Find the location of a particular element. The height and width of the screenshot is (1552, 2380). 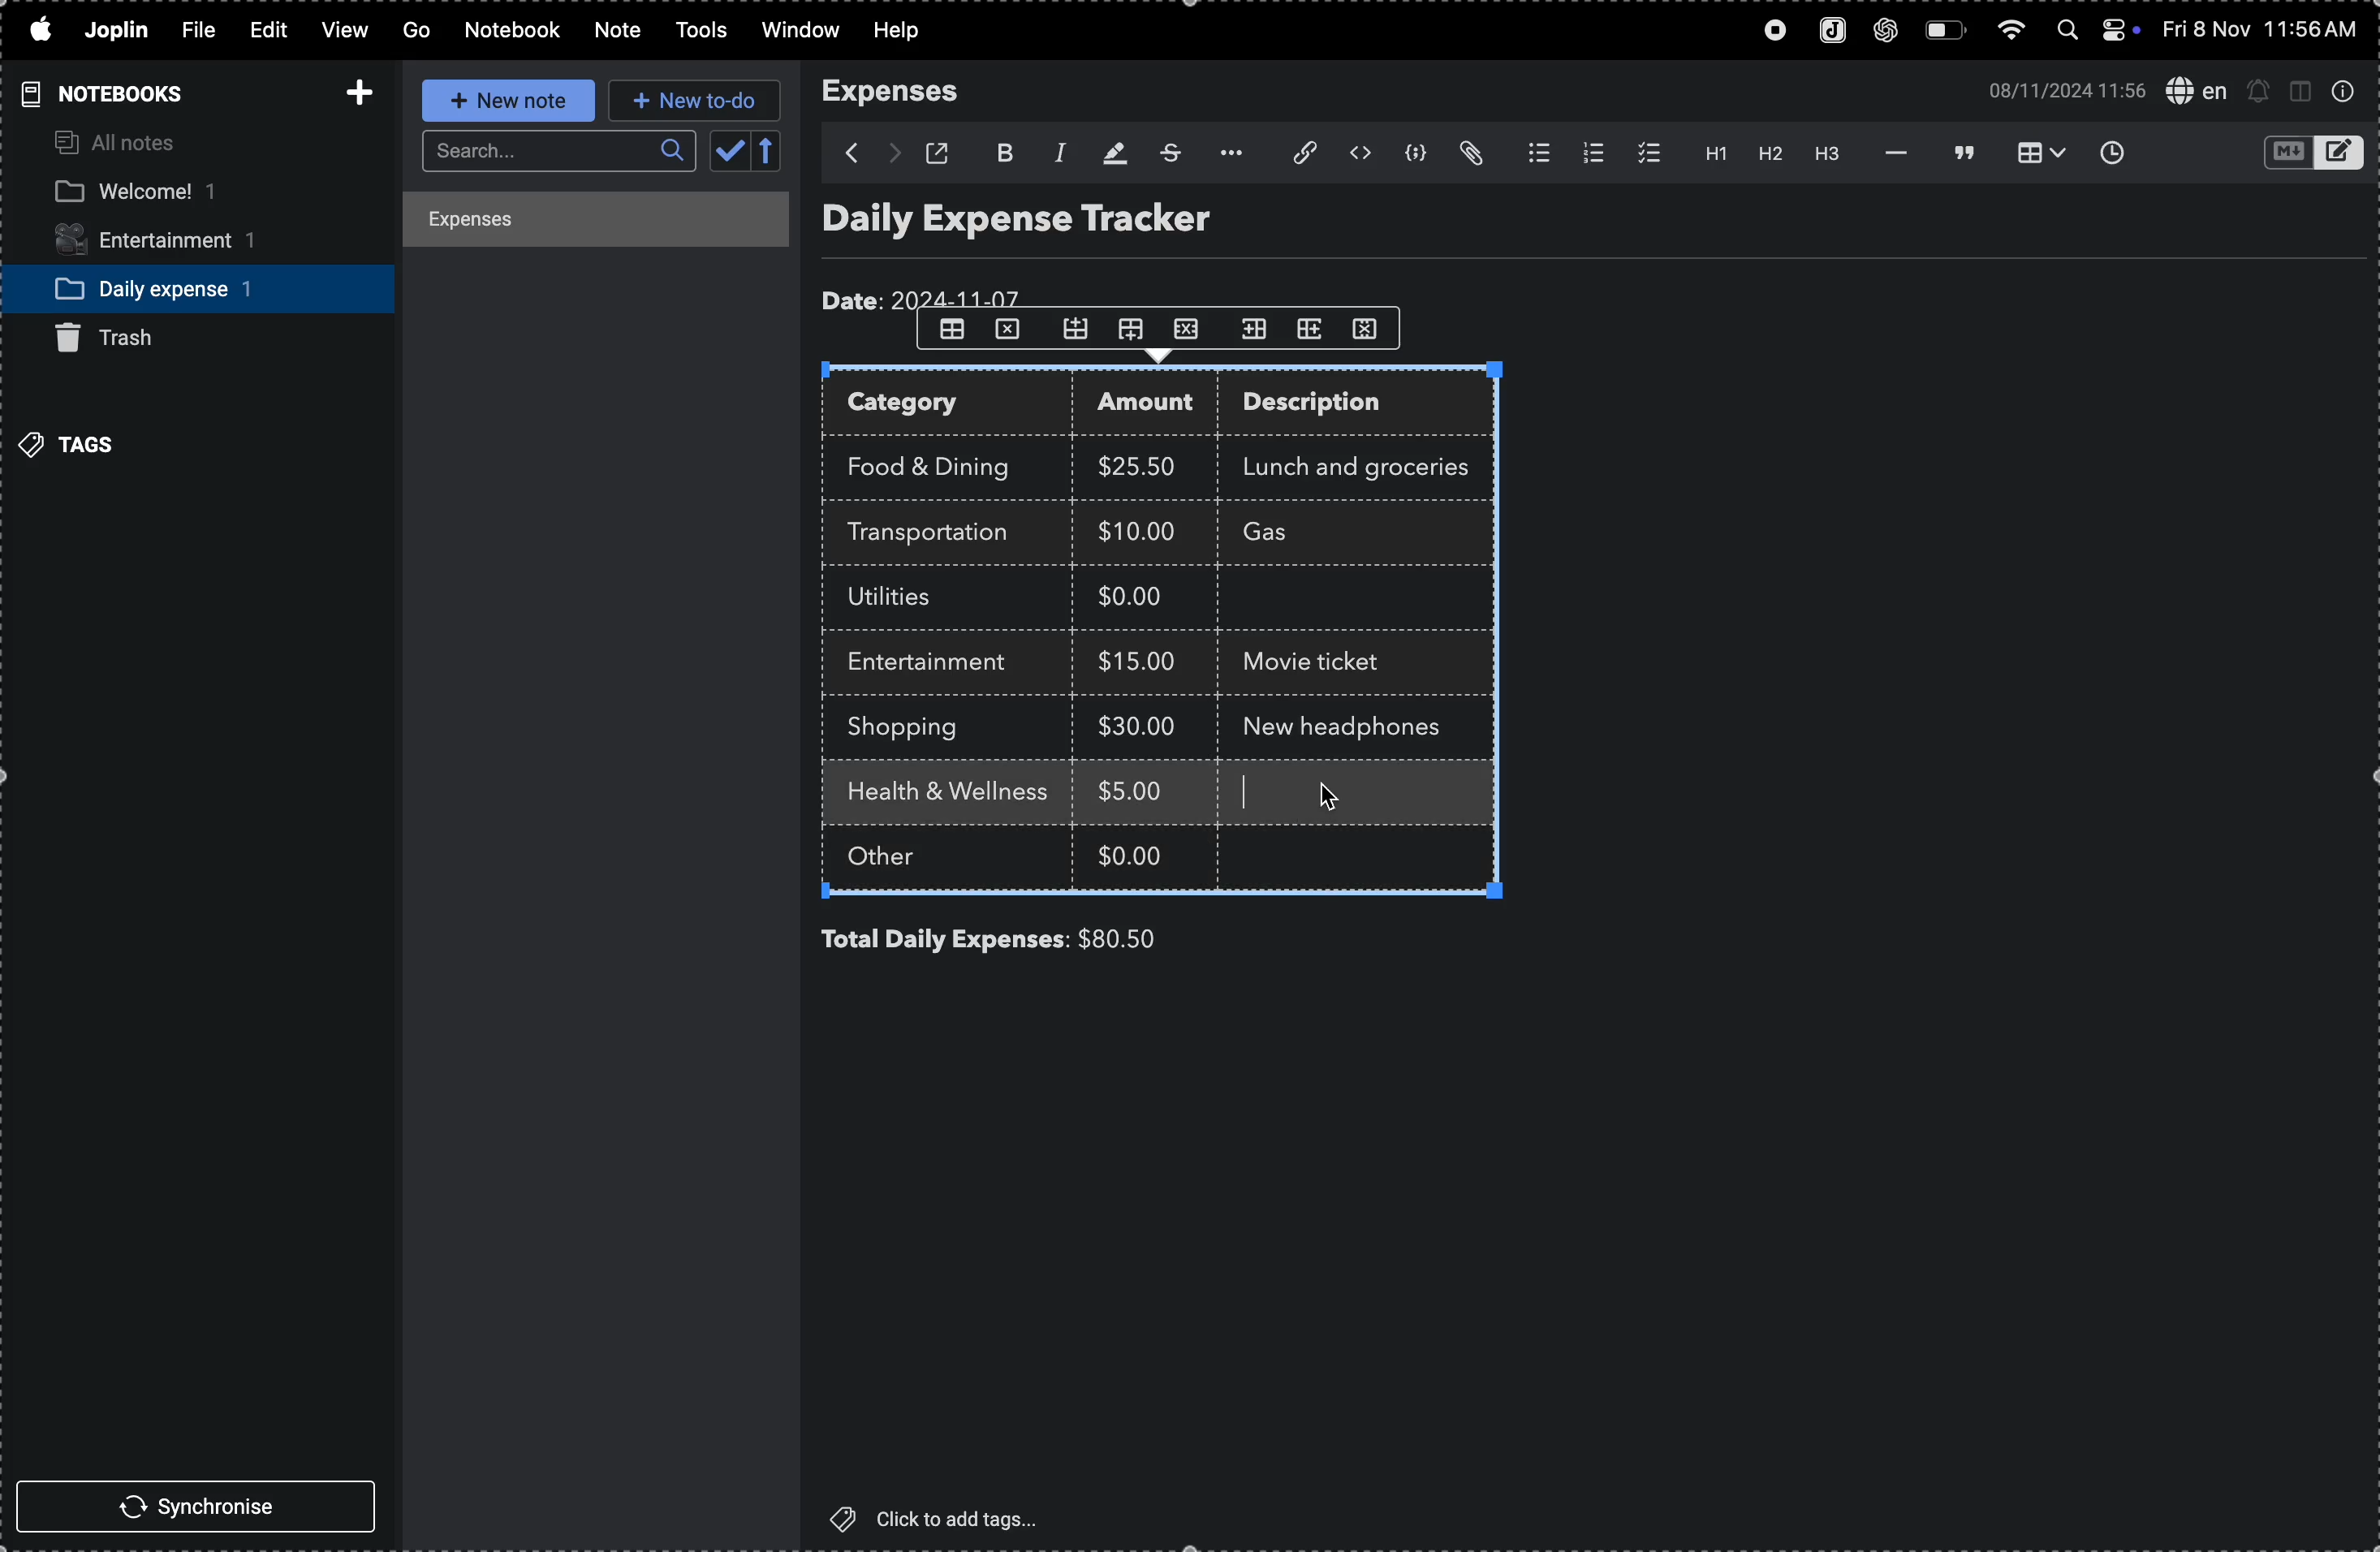

category is located at coordinates (951, 405).